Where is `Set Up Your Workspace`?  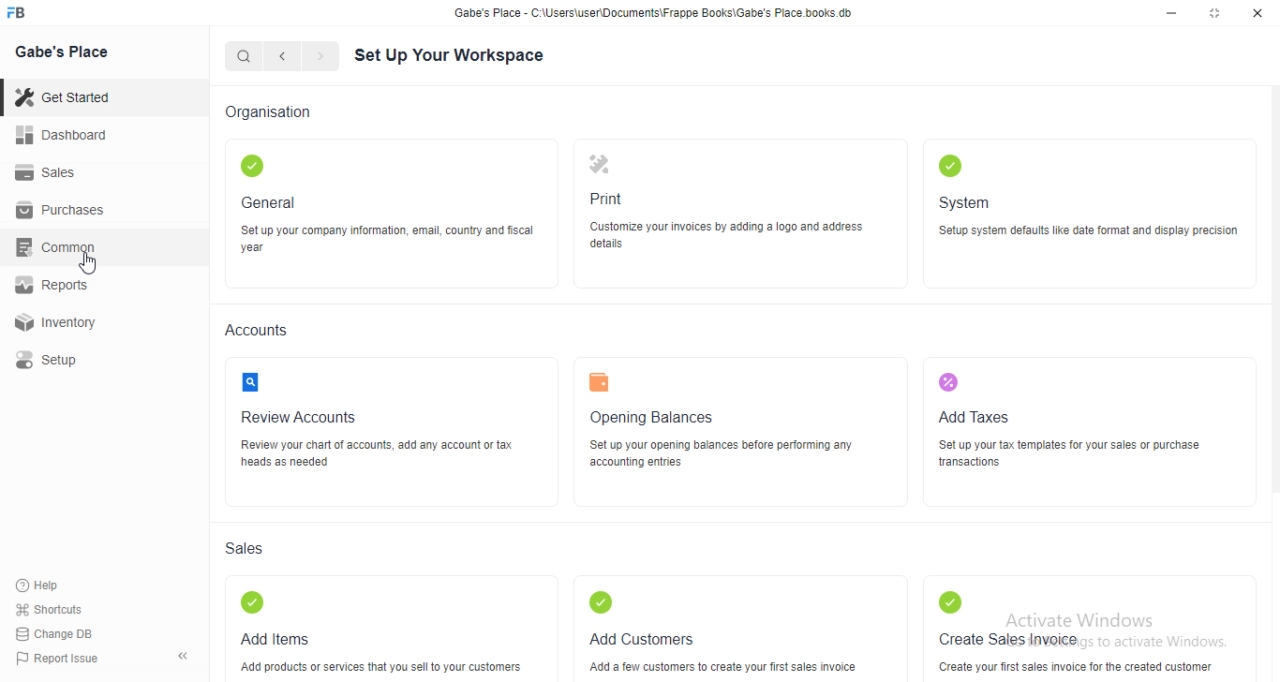 Set Up Your Workspace is located at coordinates (448, 57).